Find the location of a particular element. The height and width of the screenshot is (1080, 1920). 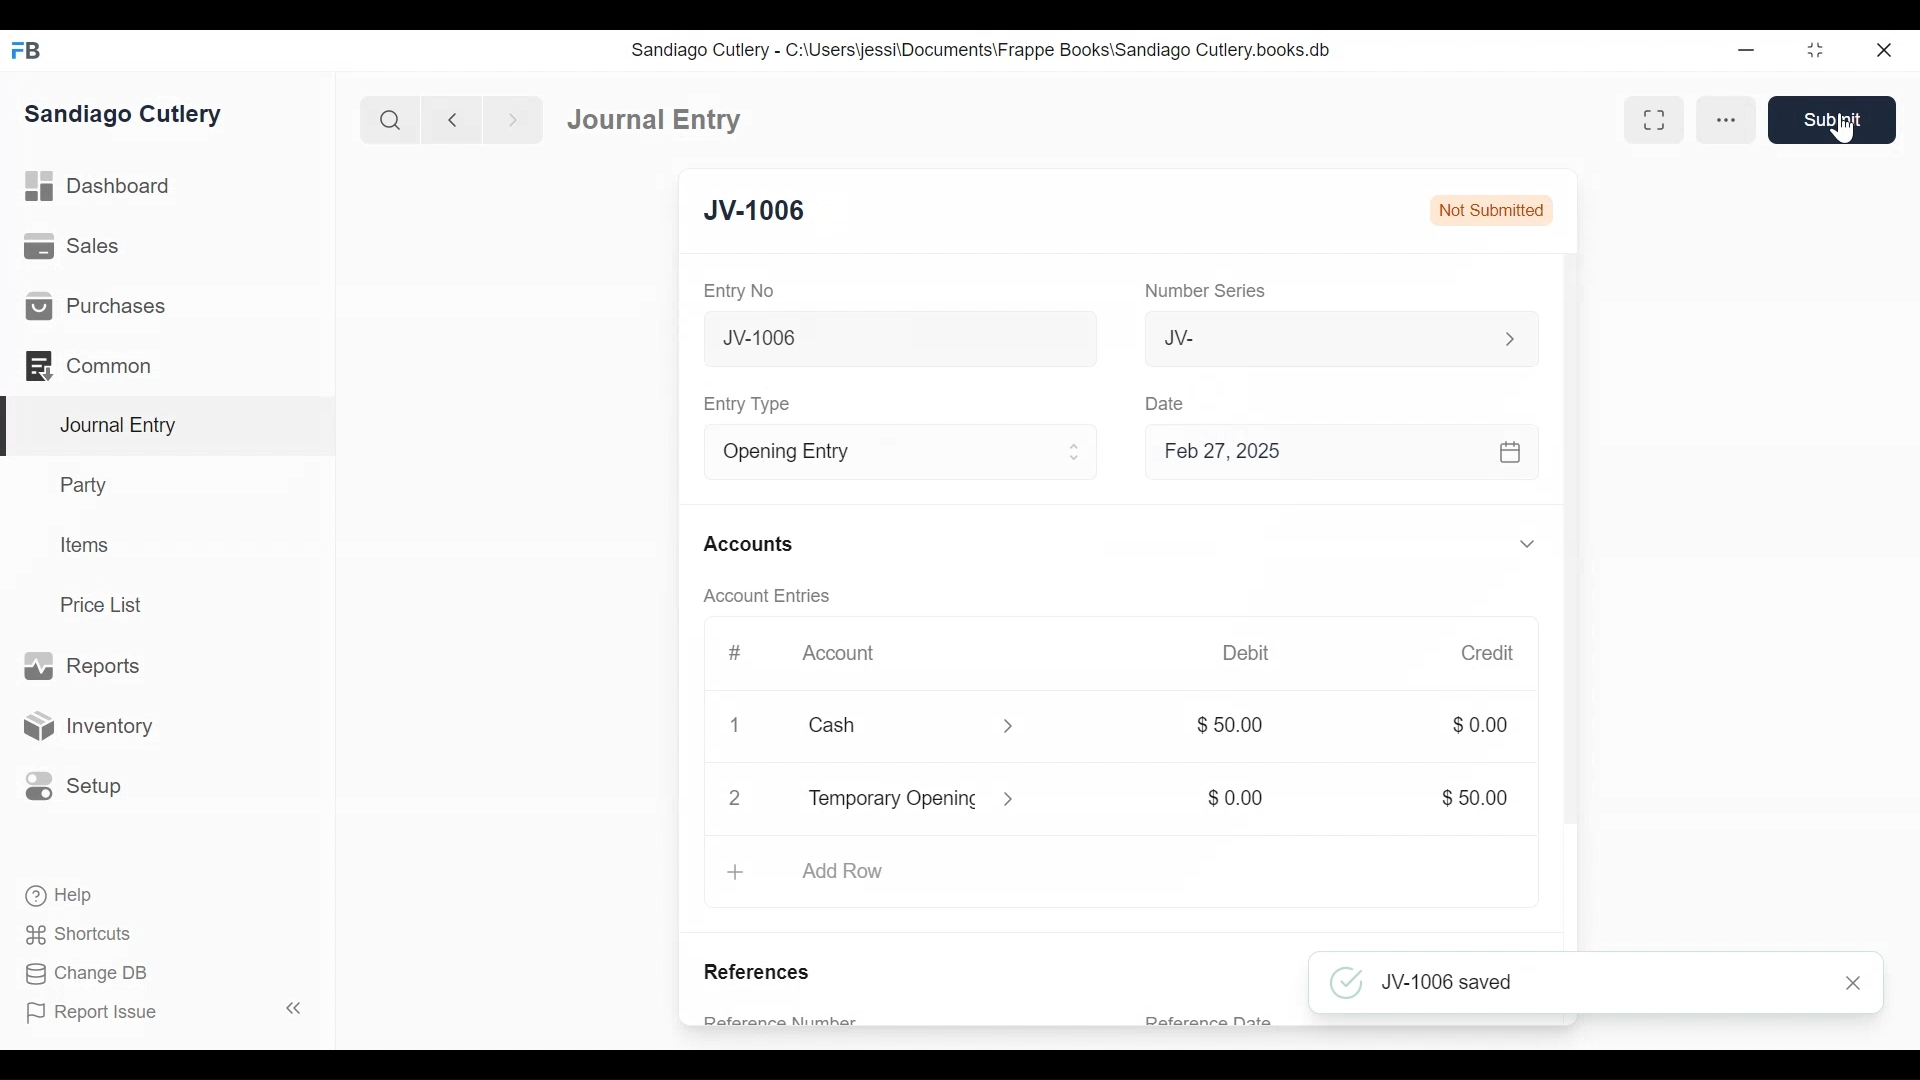

Close is located at coordinates (738, 726).